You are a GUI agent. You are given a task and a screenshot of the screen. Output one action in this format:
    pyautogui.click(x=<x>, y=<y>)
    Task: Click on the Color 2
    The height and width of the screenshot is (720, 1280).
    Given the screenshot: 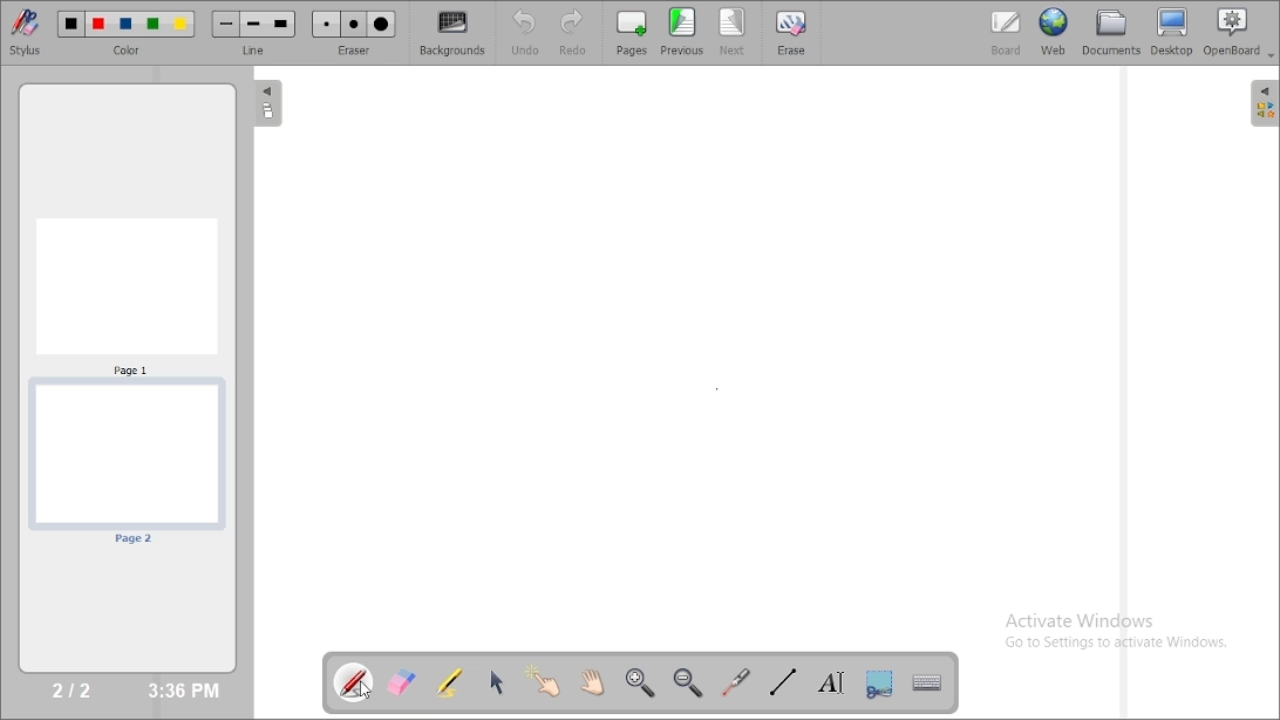 What is the action you would take?
    pyautogui.click(x=99, y=25)
    